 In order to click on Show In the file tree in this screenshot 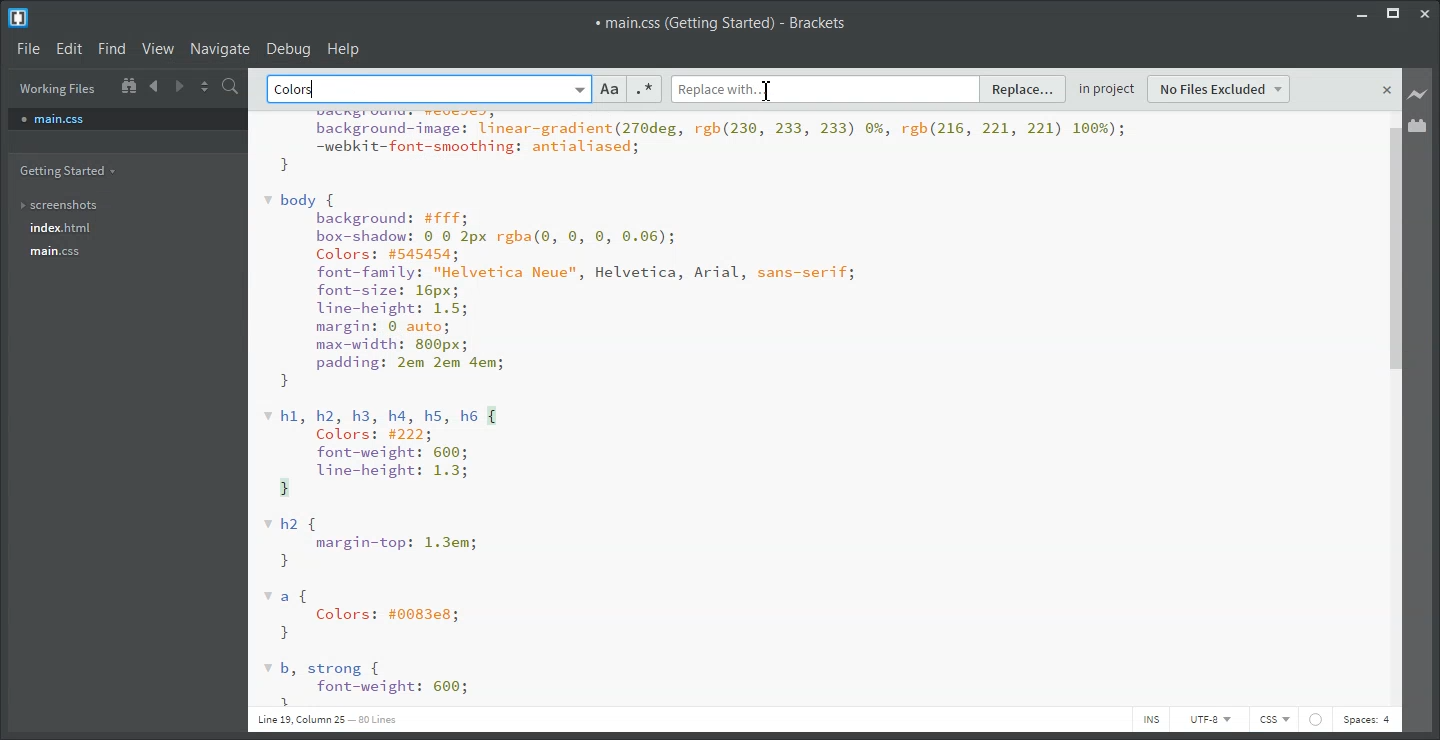, I will do `click(128, 84)`.